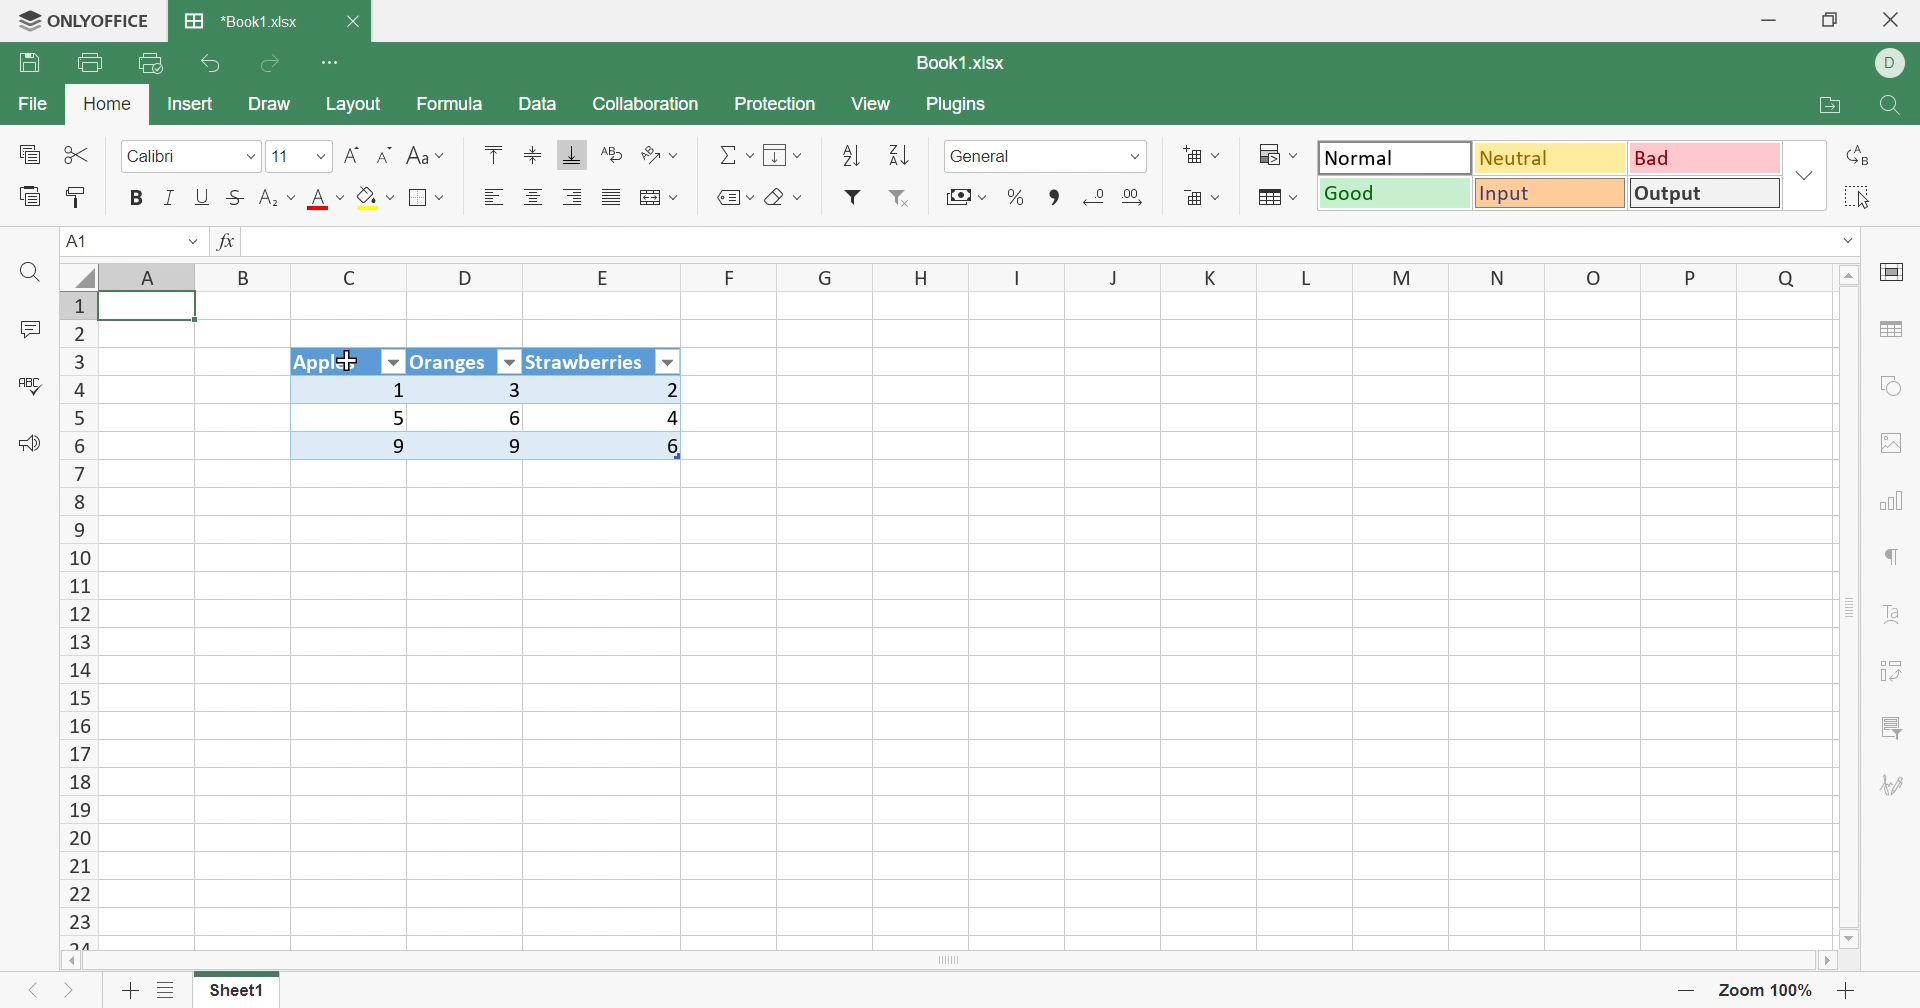 Image resolution: width=1920 pixels, height=1008 pixels. I want to click on Home, so click(107, 105).